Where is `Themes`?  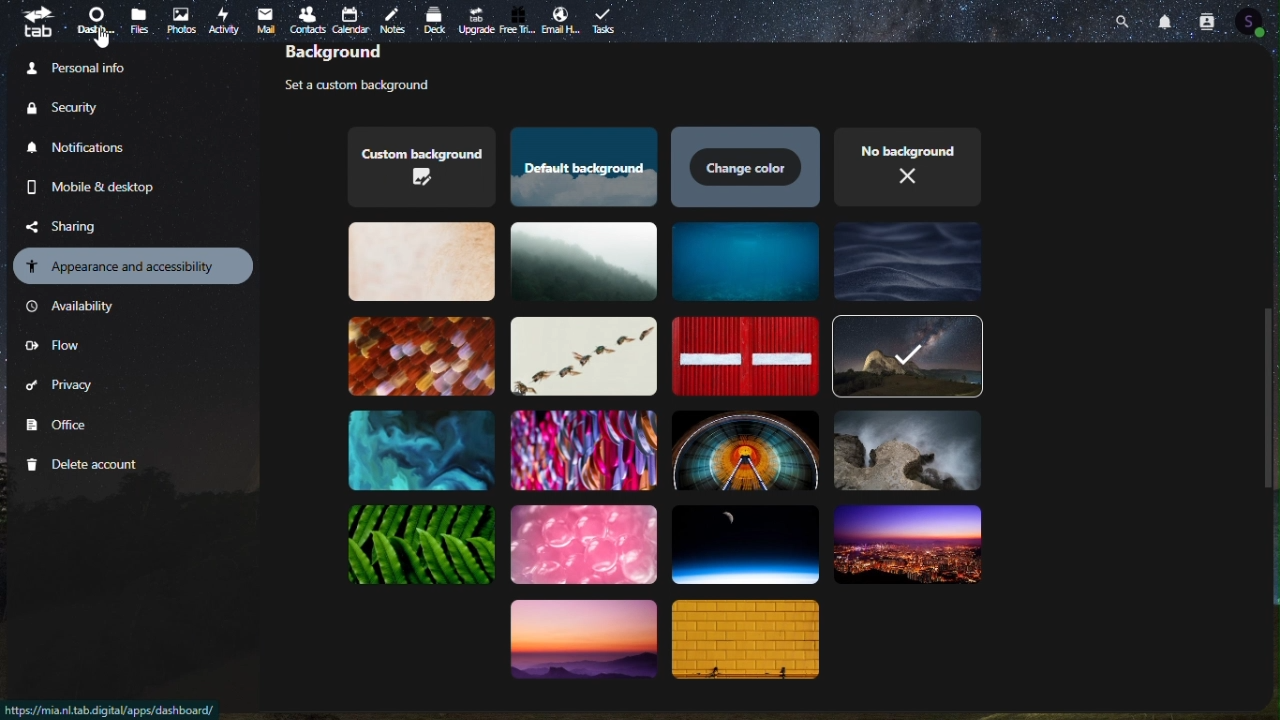 Themes is located at coordinates (746, 261).